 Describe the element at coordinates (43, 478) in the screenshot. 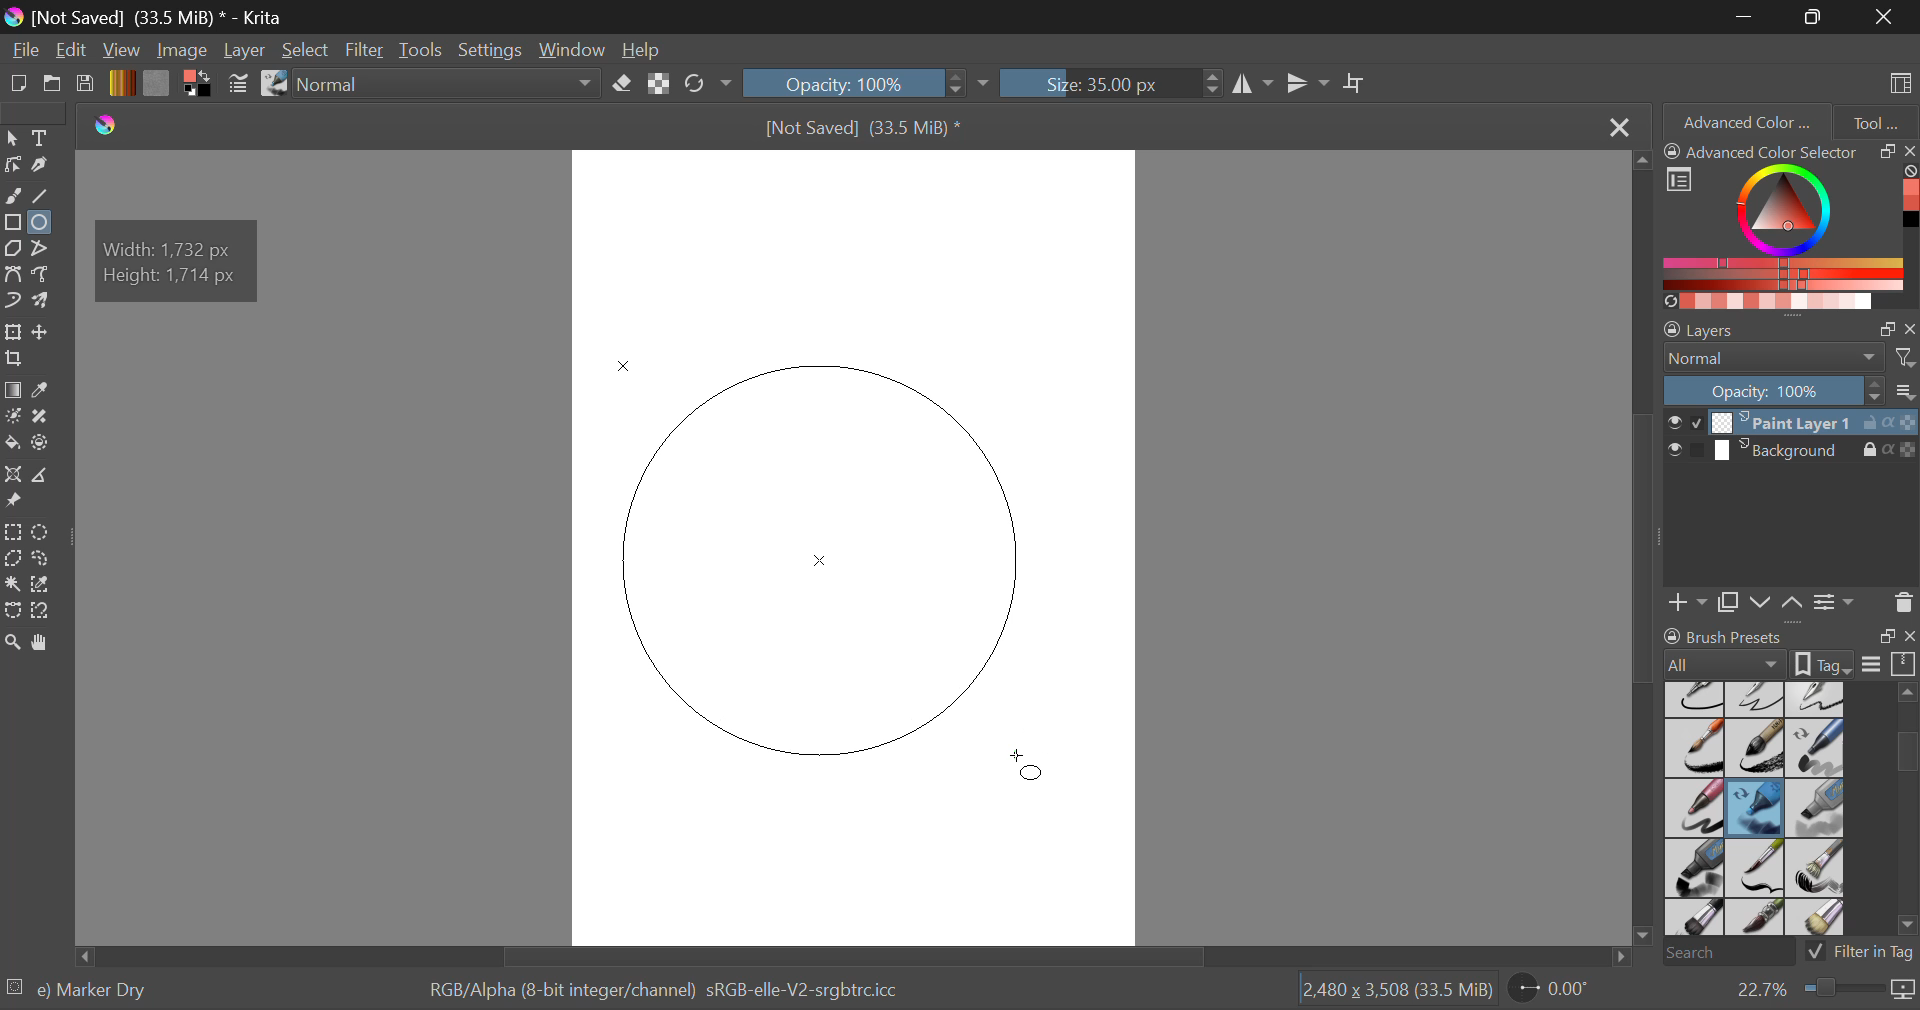

I see `Measure Images` at that location.